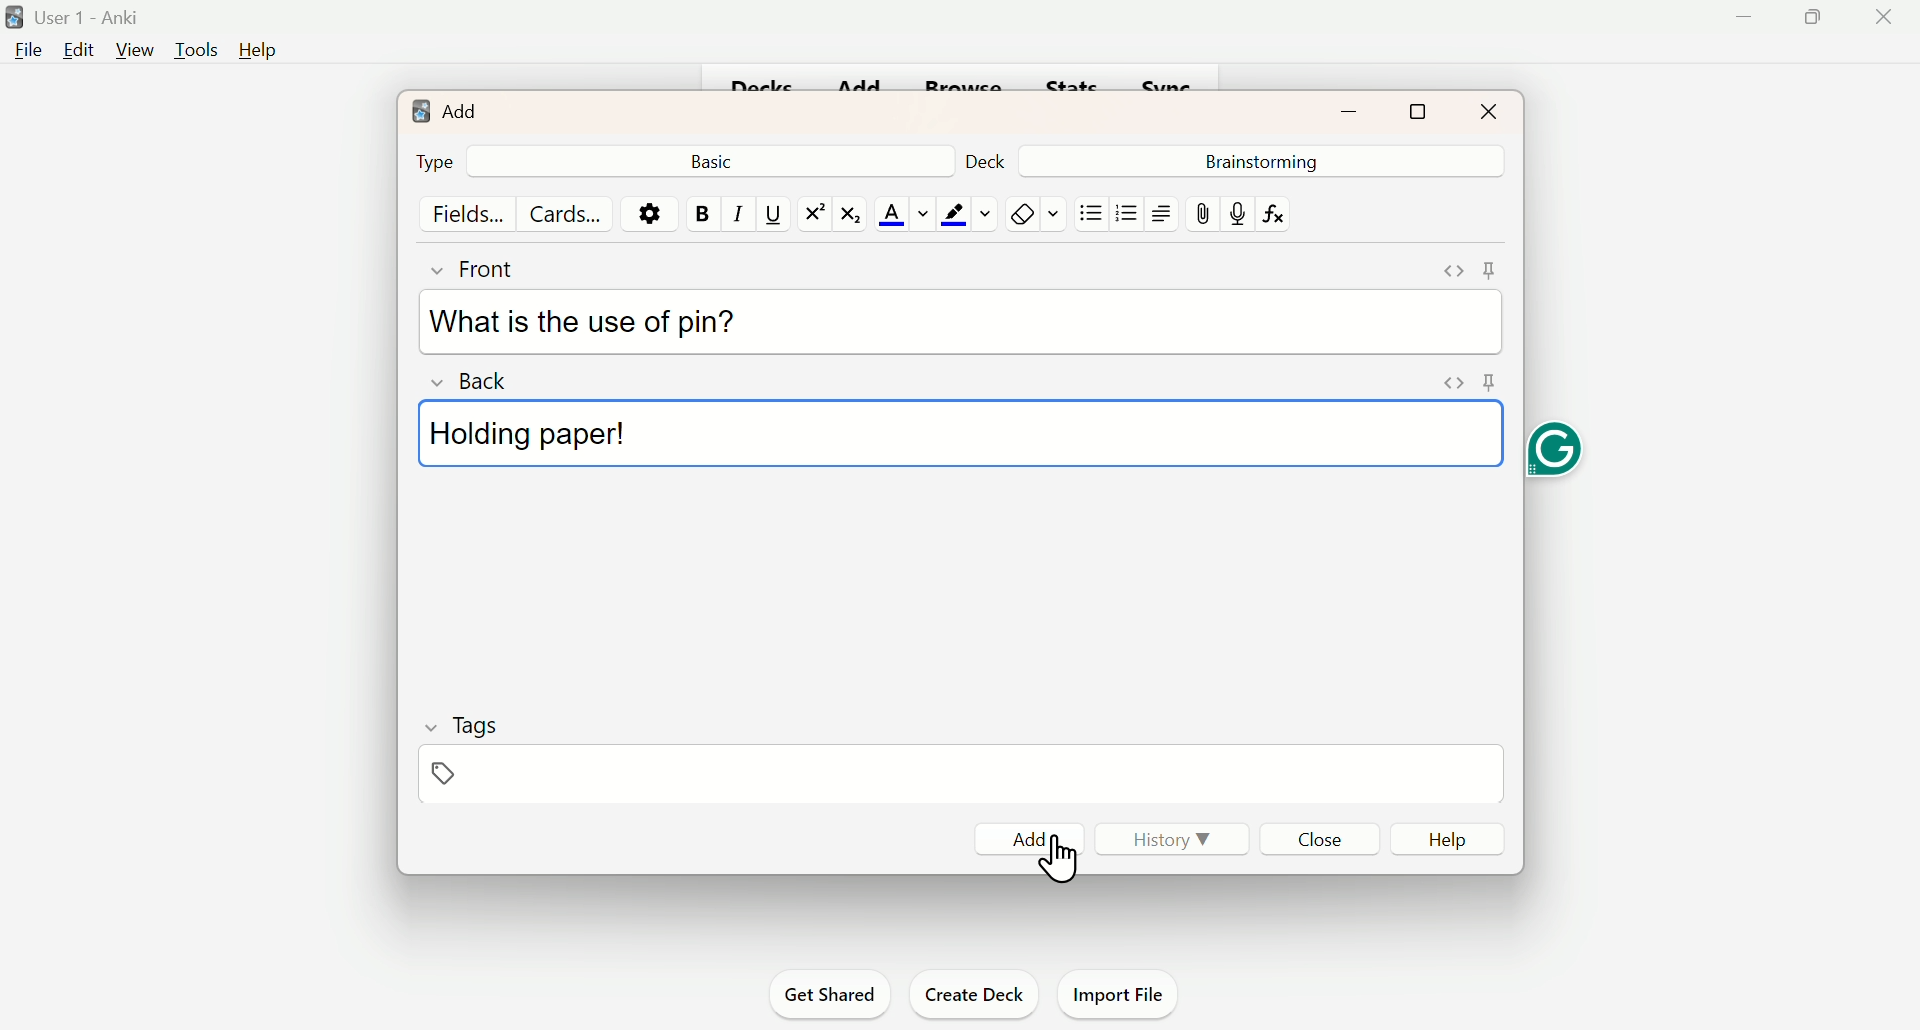  I want to click on Fields..., so click(472, 213).